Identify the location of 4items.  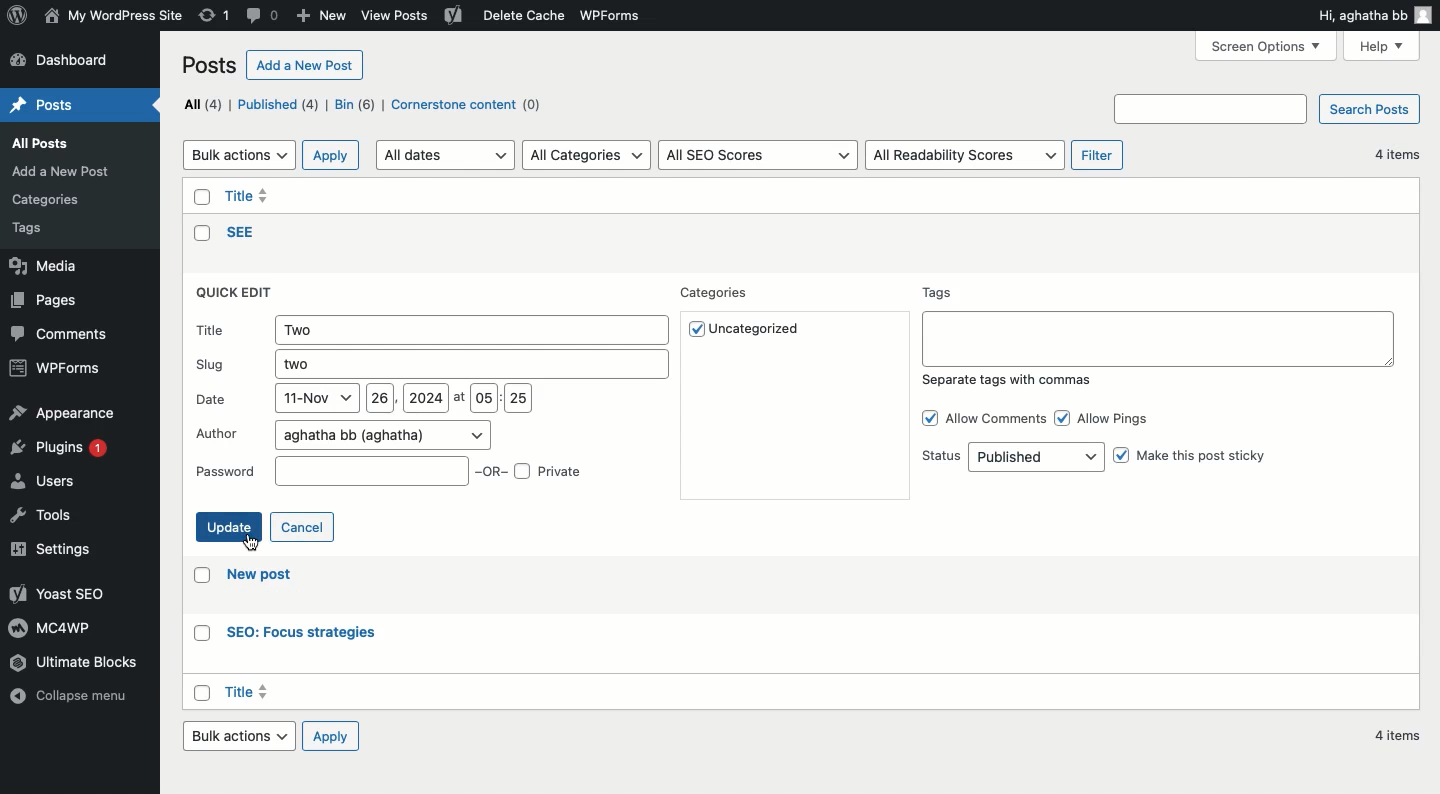
(1398, 739).